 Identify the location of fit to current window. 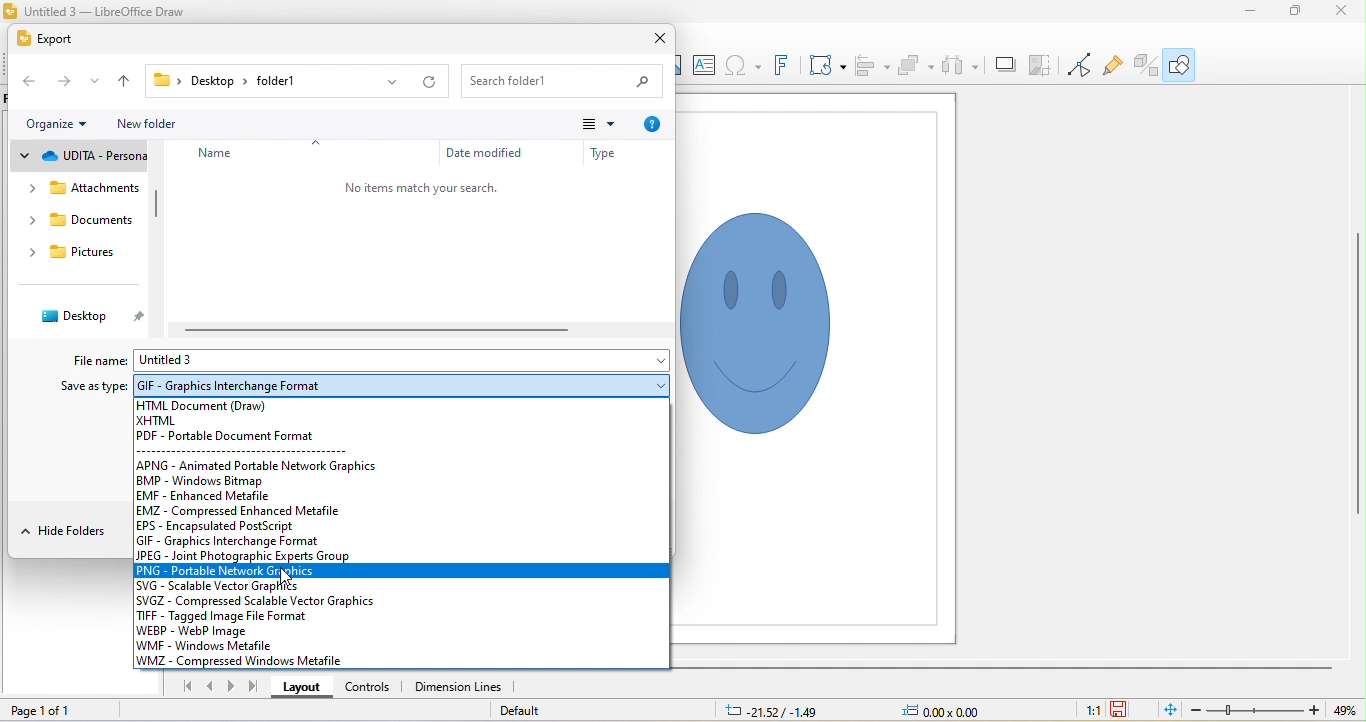
(1169, 711).